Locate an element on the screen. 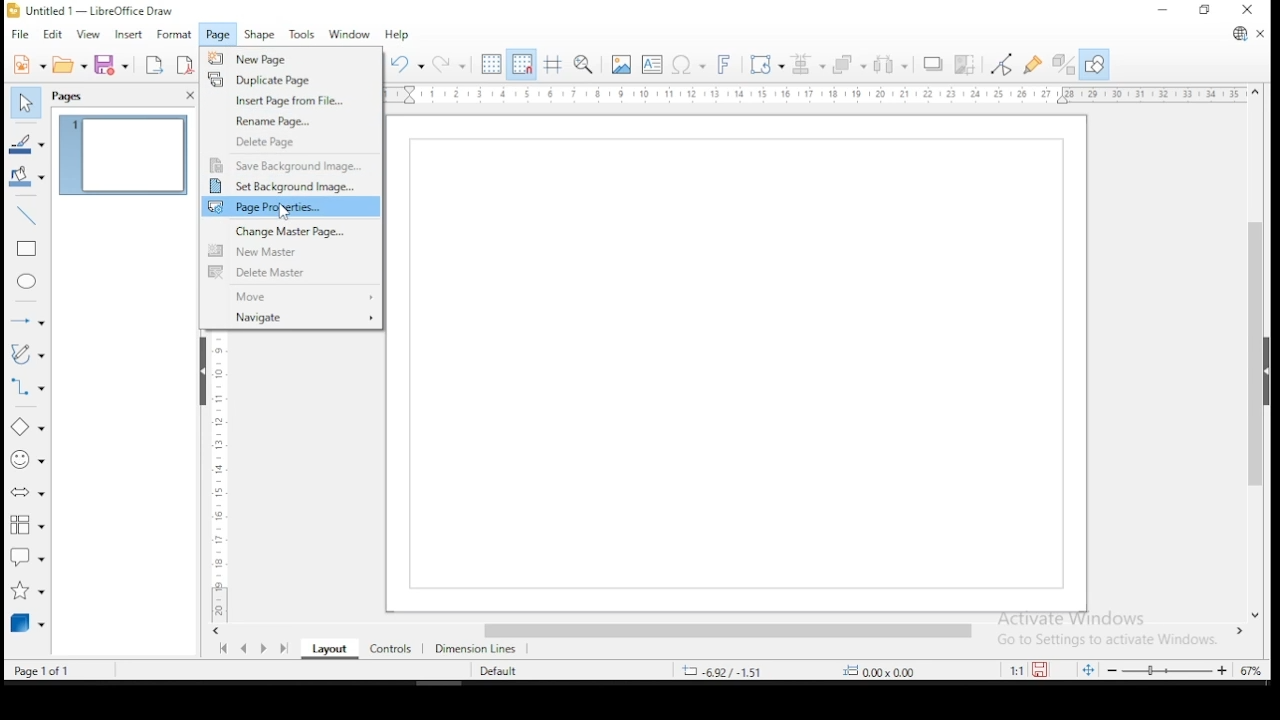 The width and height of the screenshot is (1280, 720). scale is located at coordinates (816, 96).